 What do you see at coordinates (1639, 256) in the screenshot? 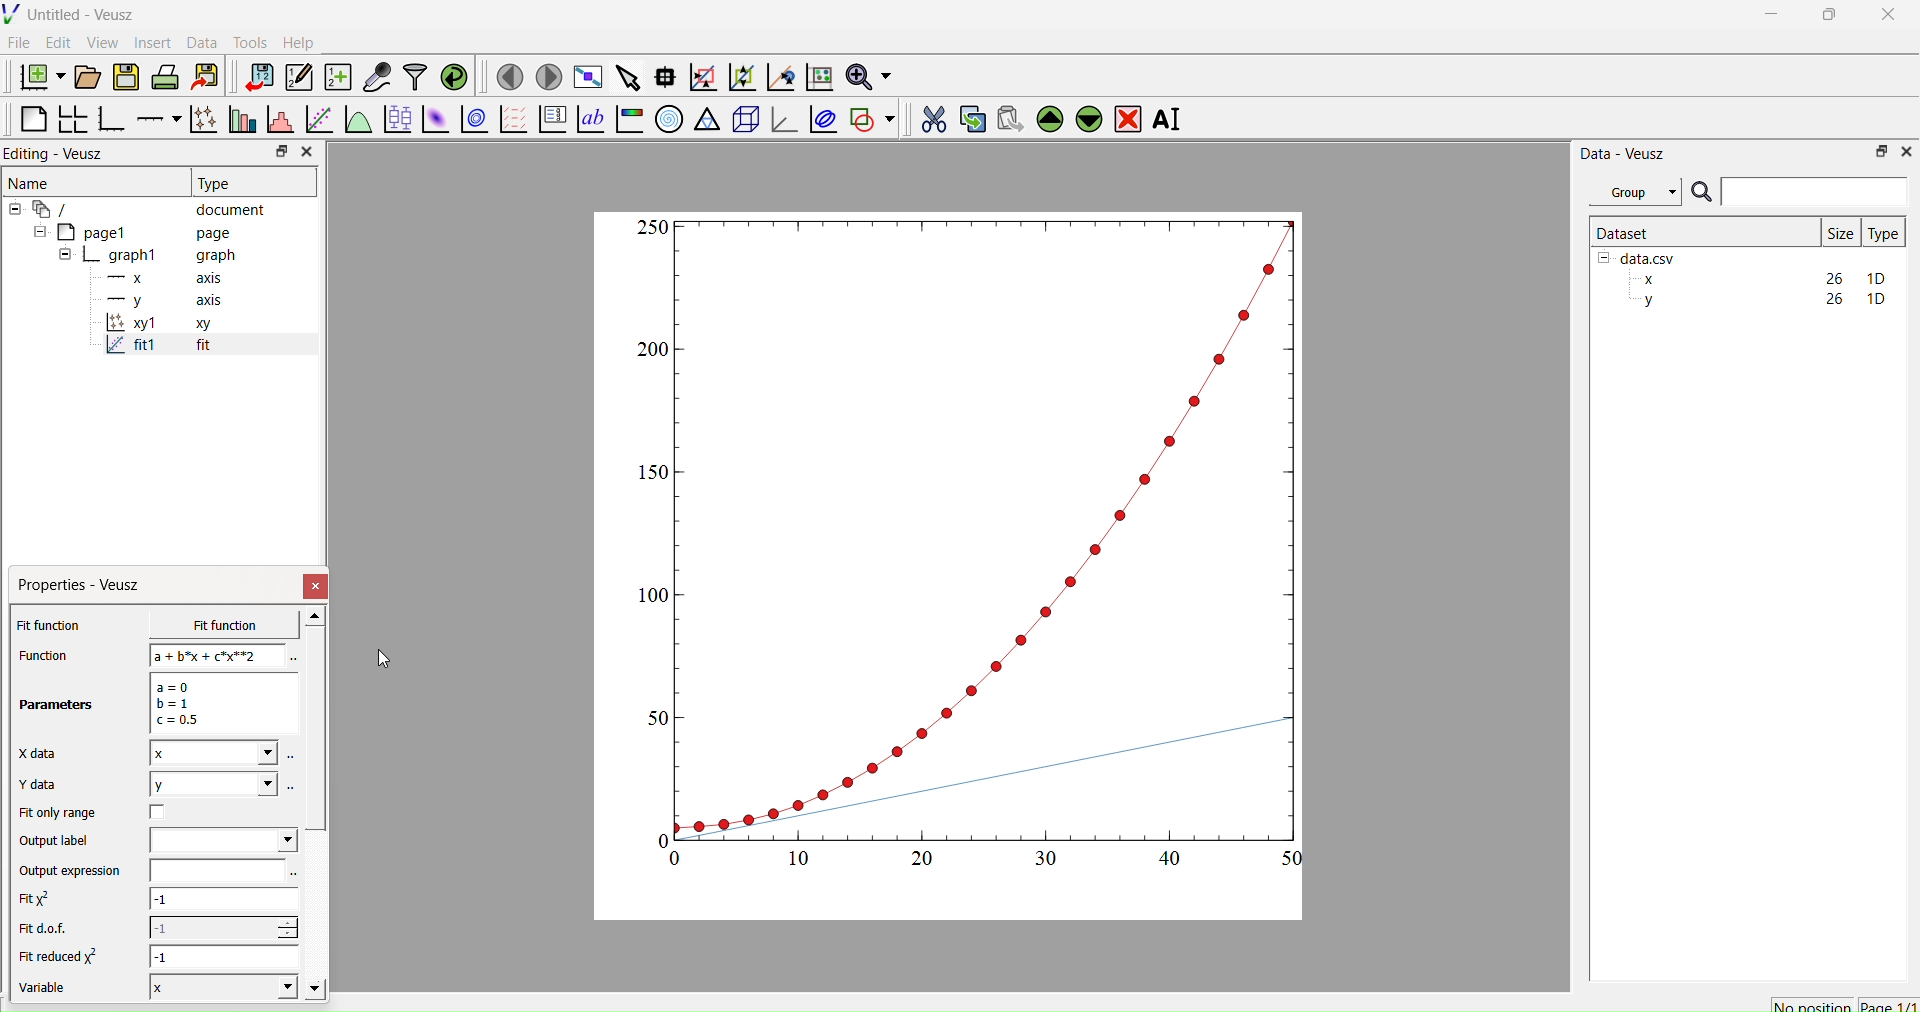
I see `data.csv` at bounding box center [1639, 256].